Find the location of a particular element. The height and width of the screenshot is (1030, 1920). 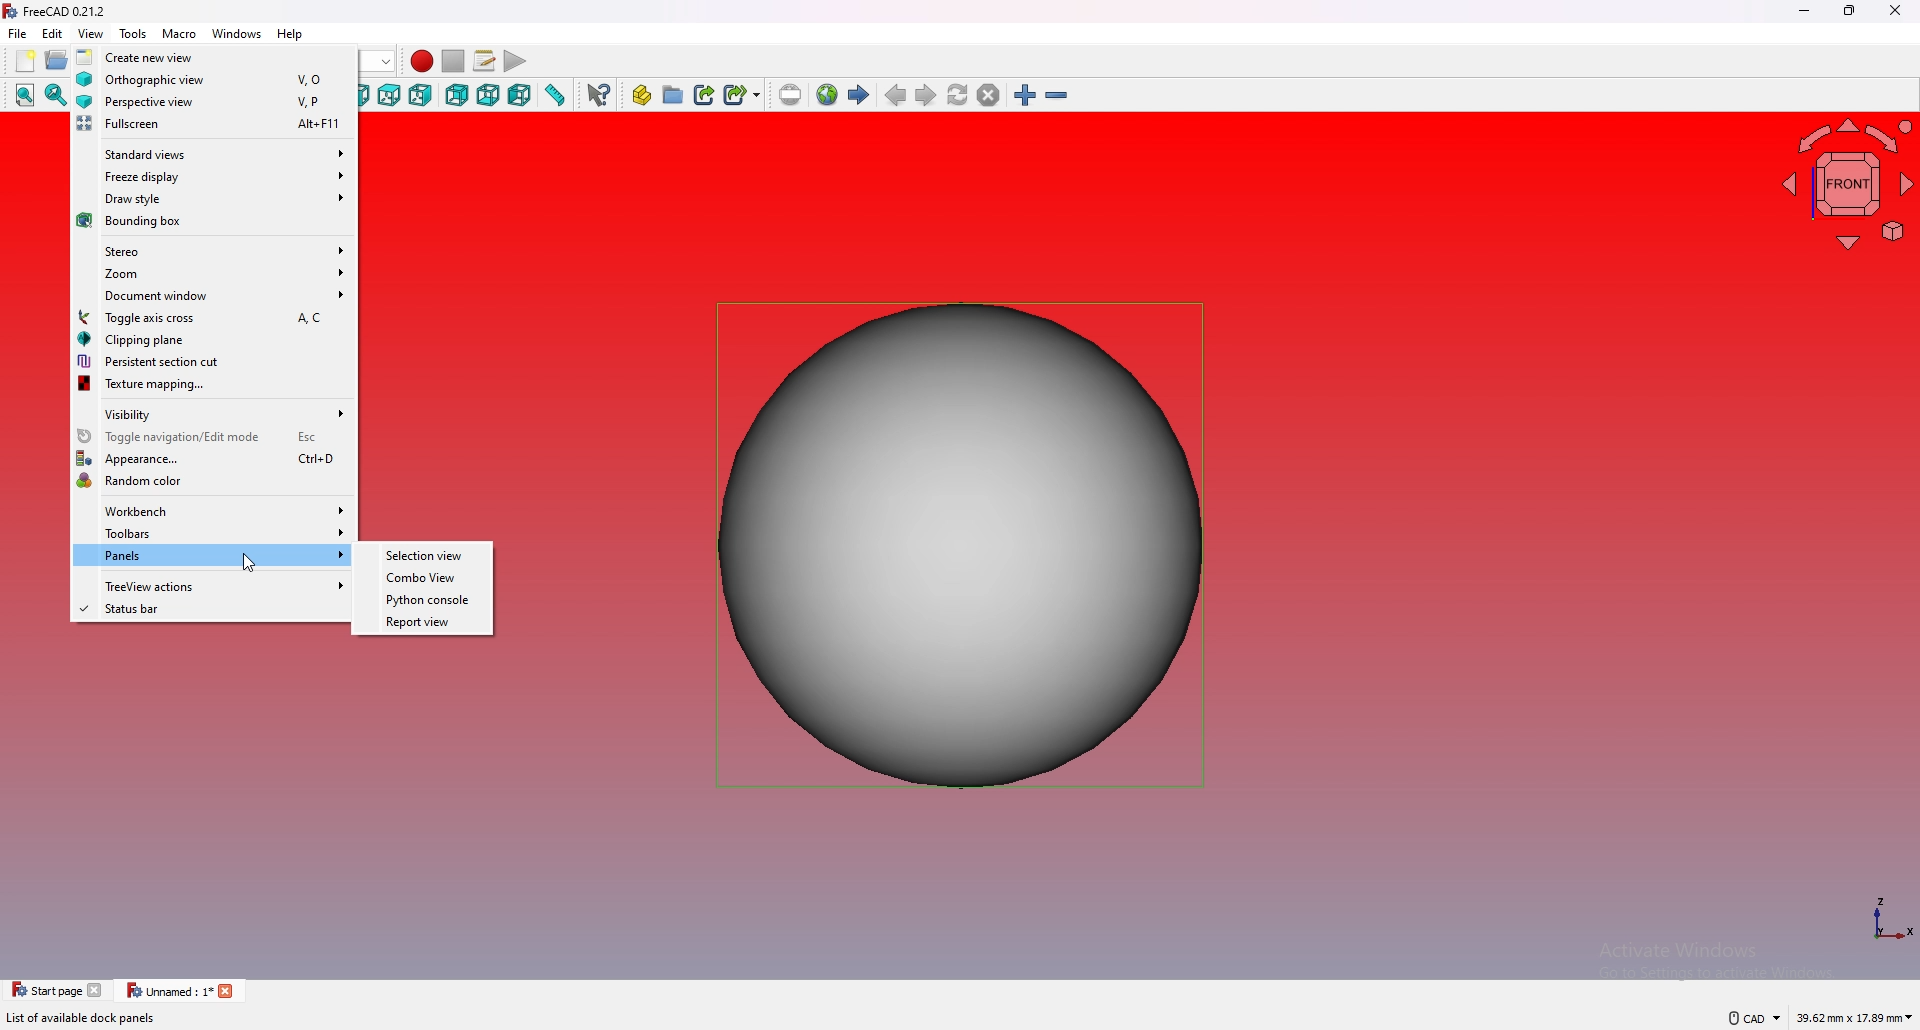

stereo is located at coordinates (214, 249).